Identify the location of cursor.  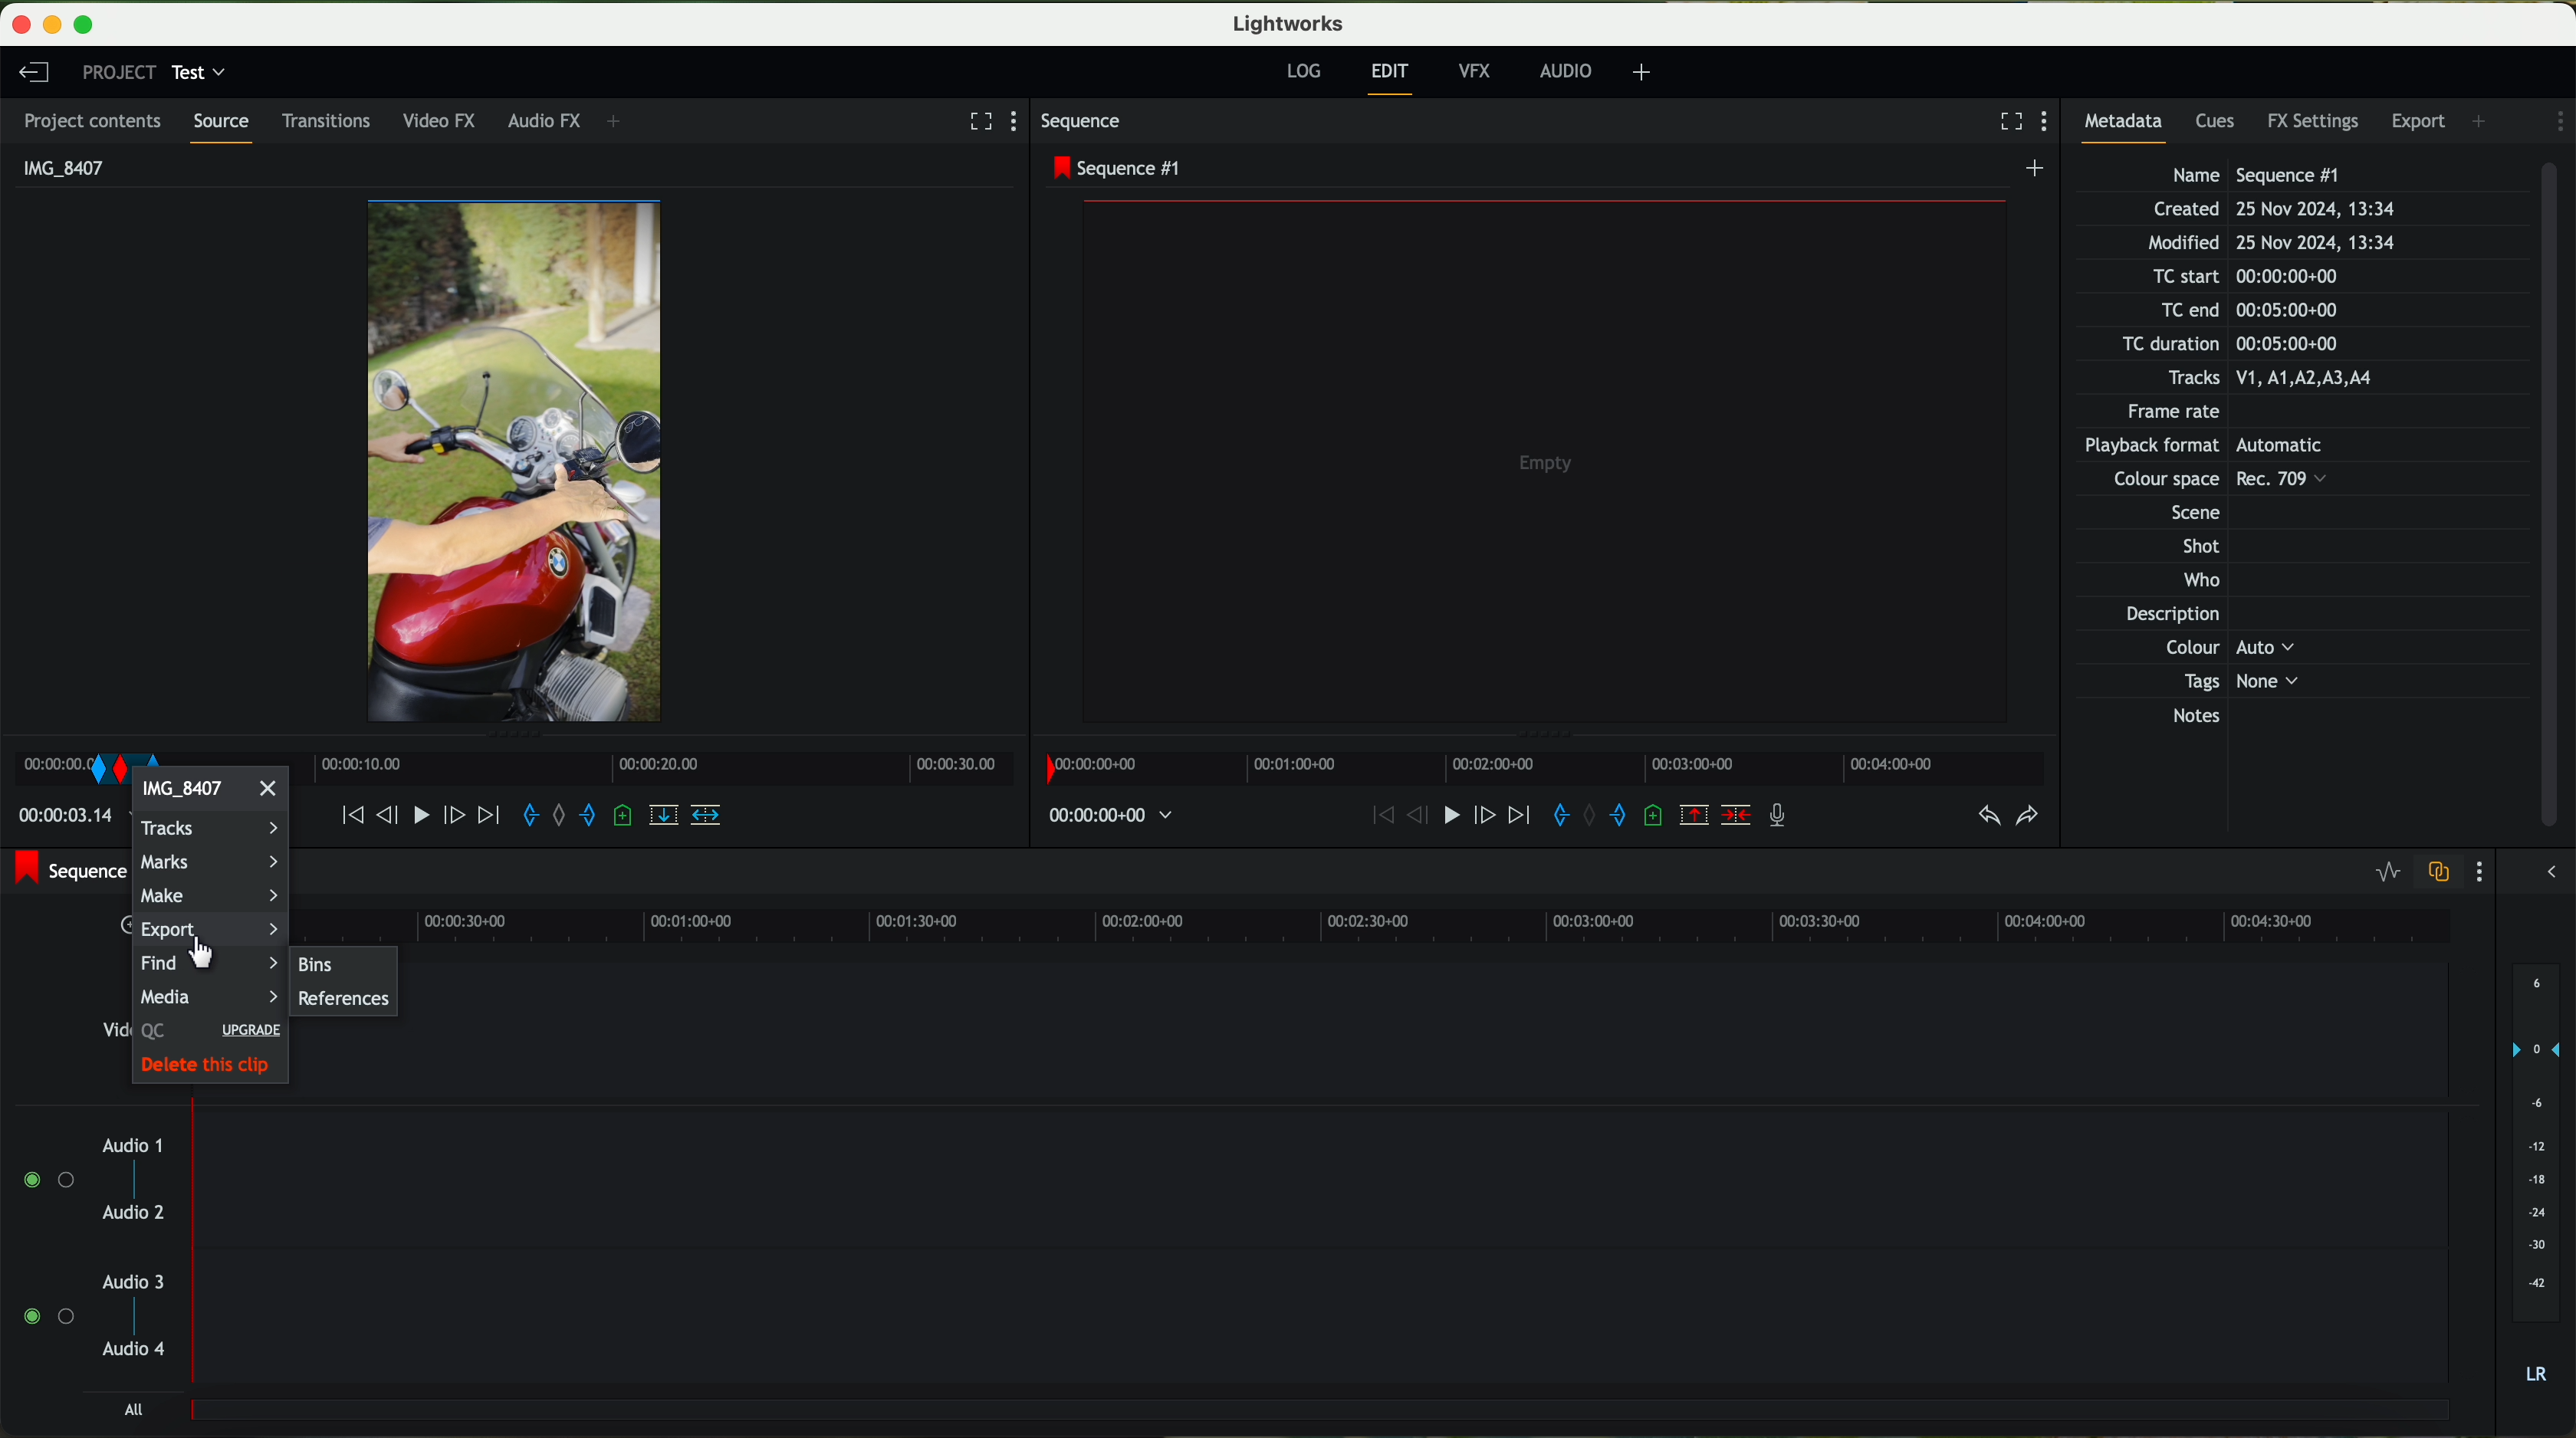
(204, 953).